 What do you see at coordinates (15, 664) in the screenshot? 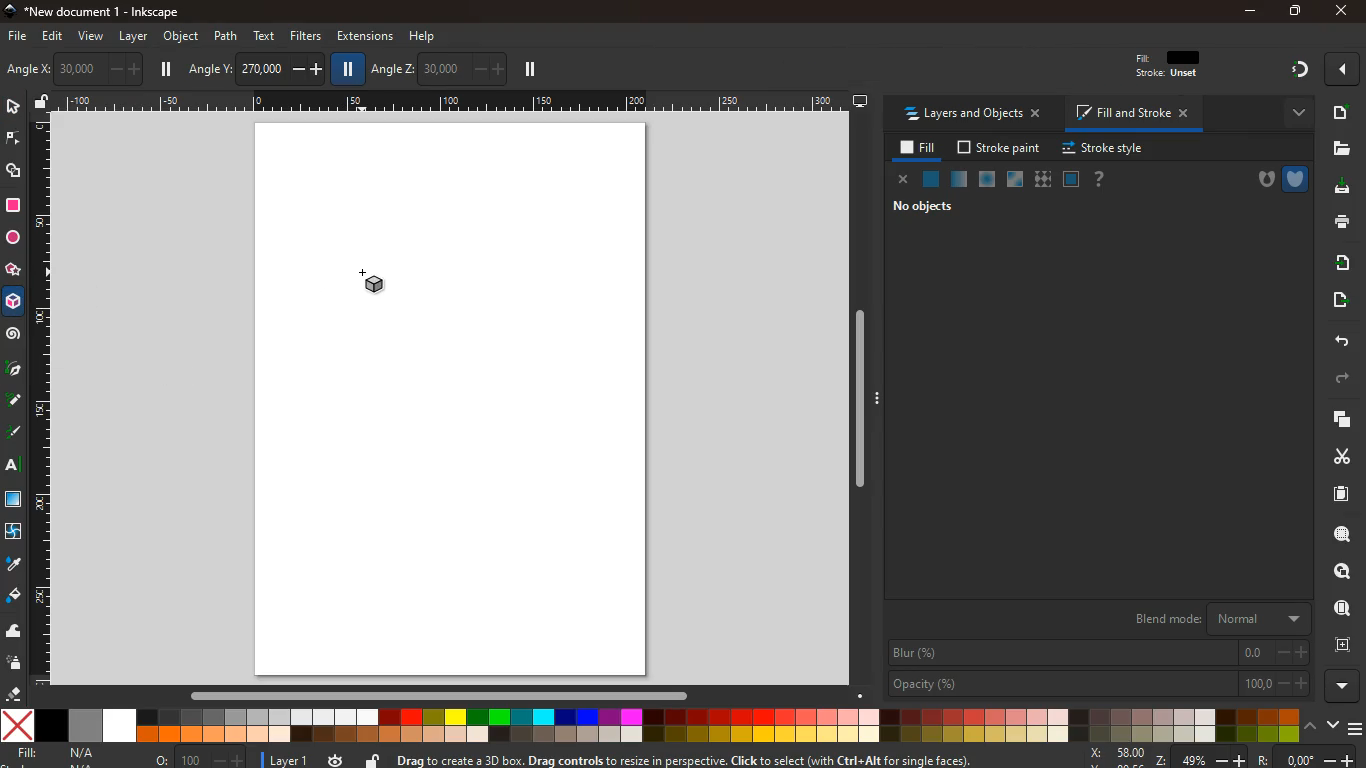
I see `spray` at bounding box center [15, 664].